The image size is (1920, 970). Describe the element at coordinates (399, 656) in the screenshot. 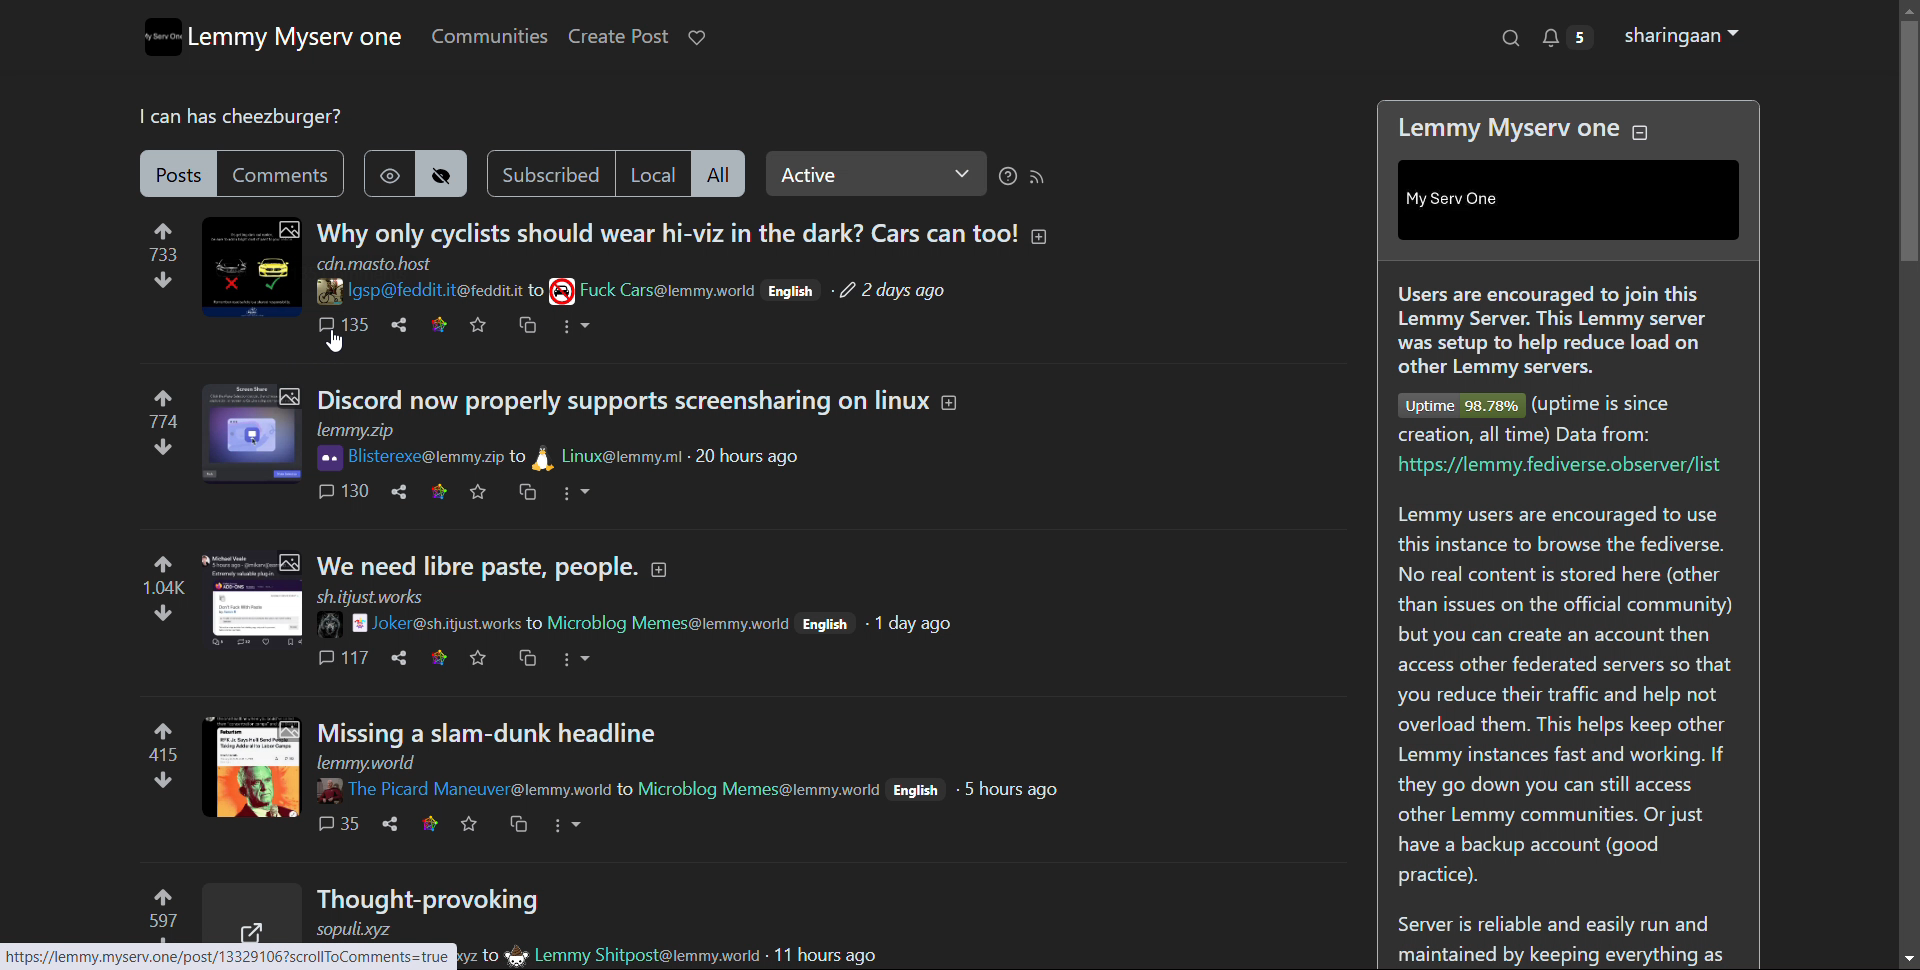

I see `share` at that location.